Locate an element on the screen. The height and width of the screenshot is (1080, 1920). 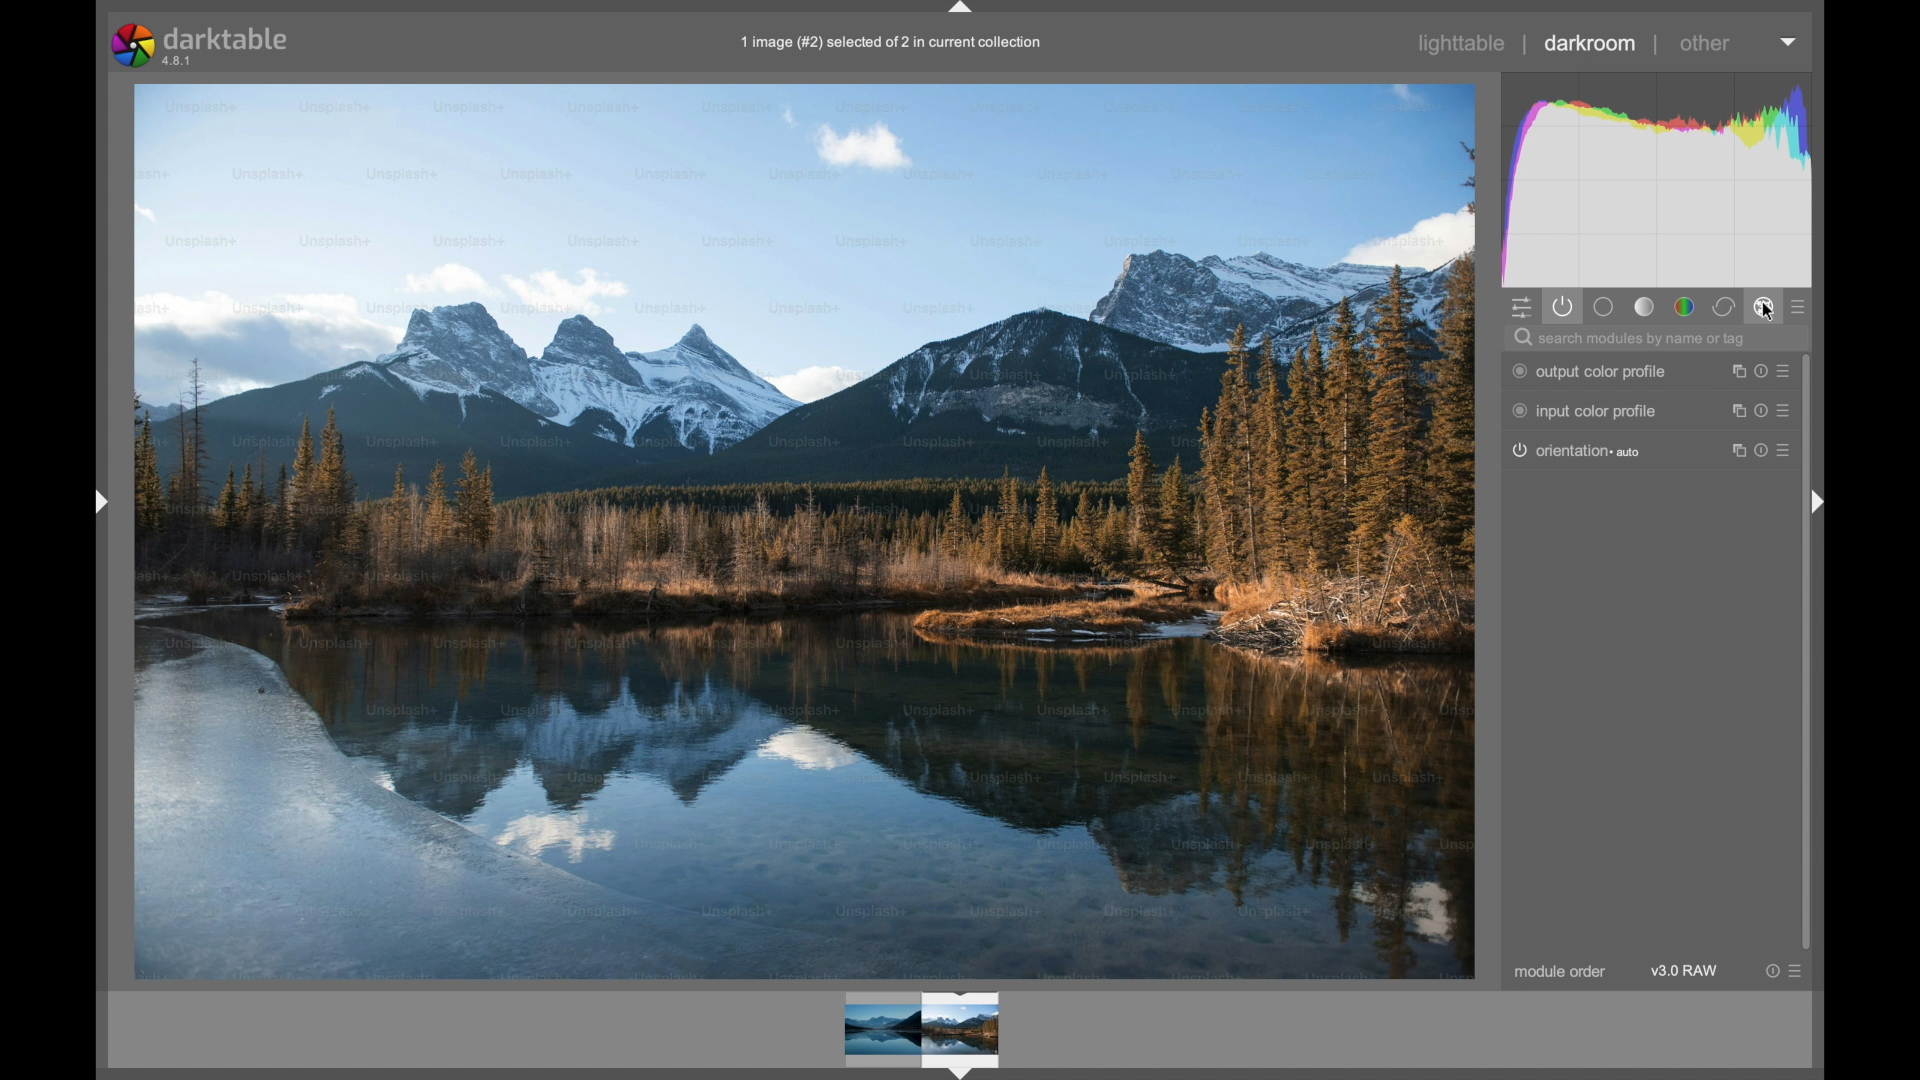
correct is located at coordinates (1725, 307).